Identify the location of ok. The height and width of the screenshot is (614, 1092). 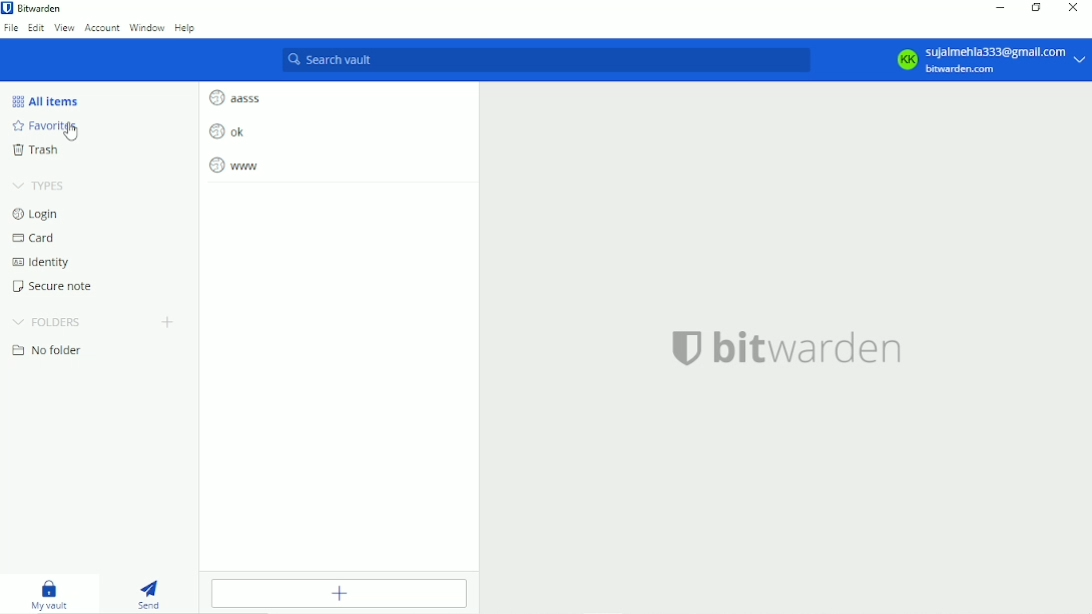
(227, 131).